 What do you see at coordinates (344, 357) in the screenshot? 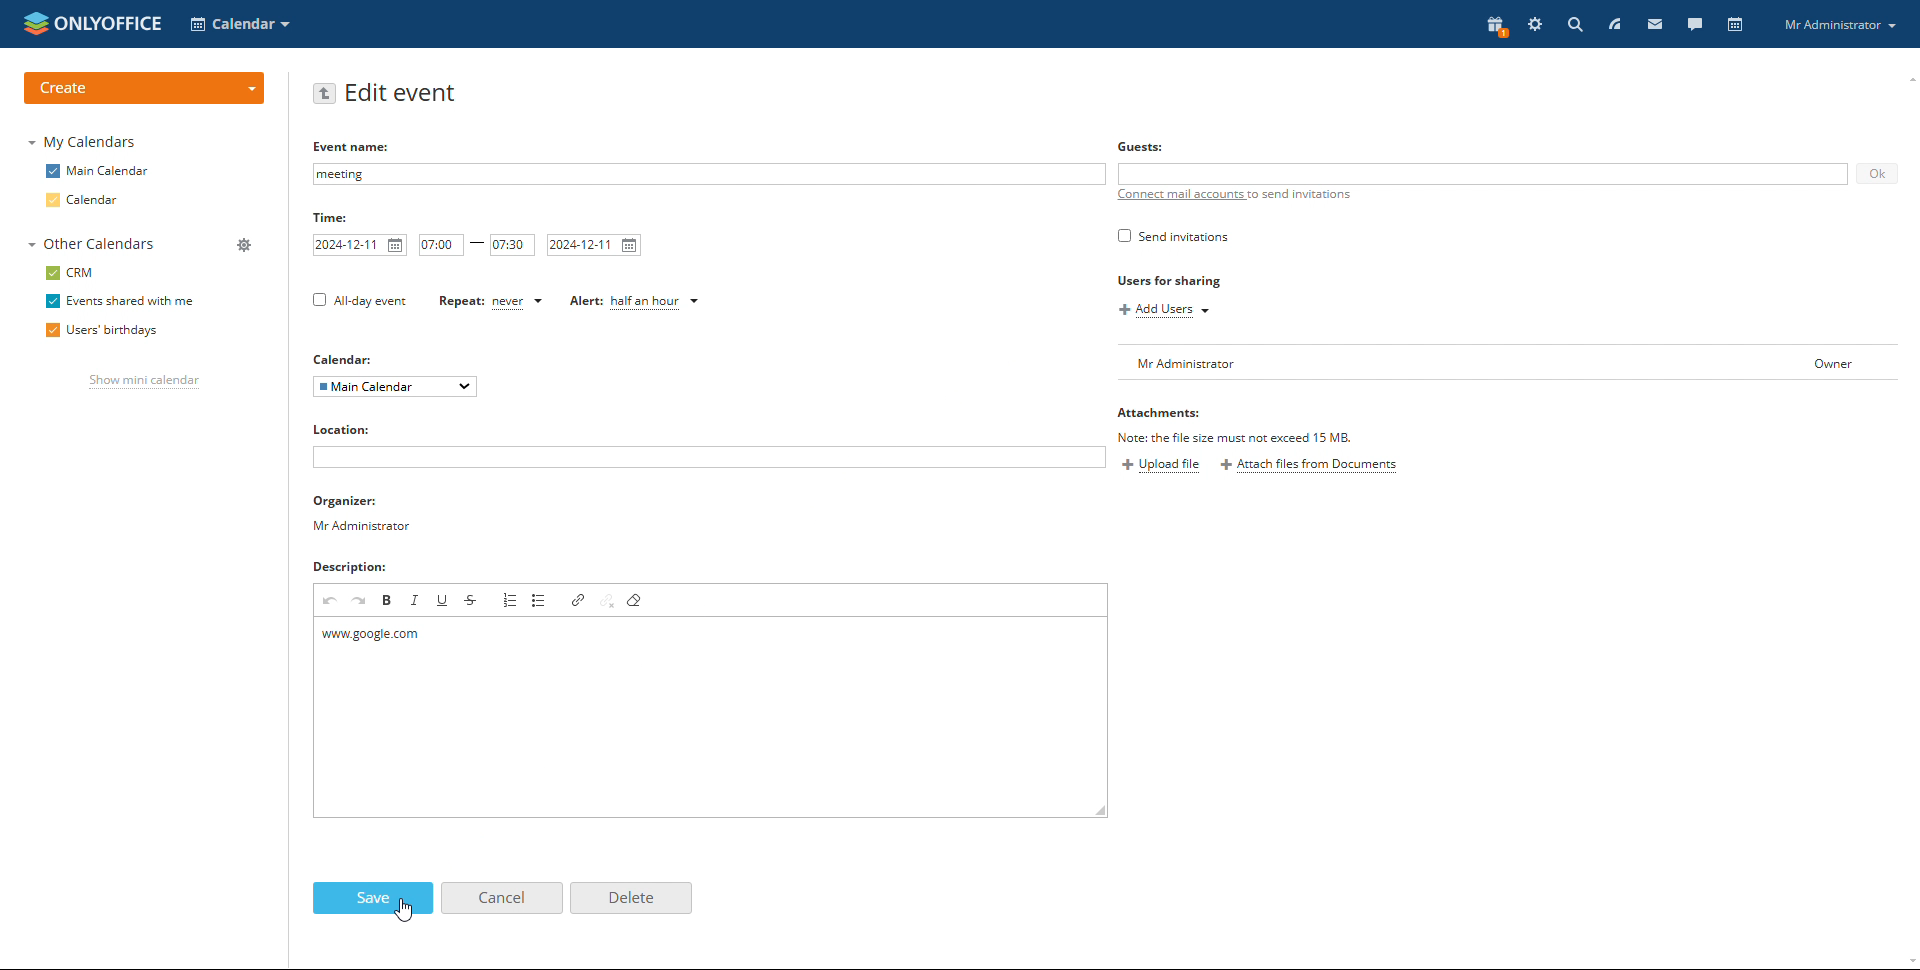
I see `Calender` at bounding box center [344, 357].